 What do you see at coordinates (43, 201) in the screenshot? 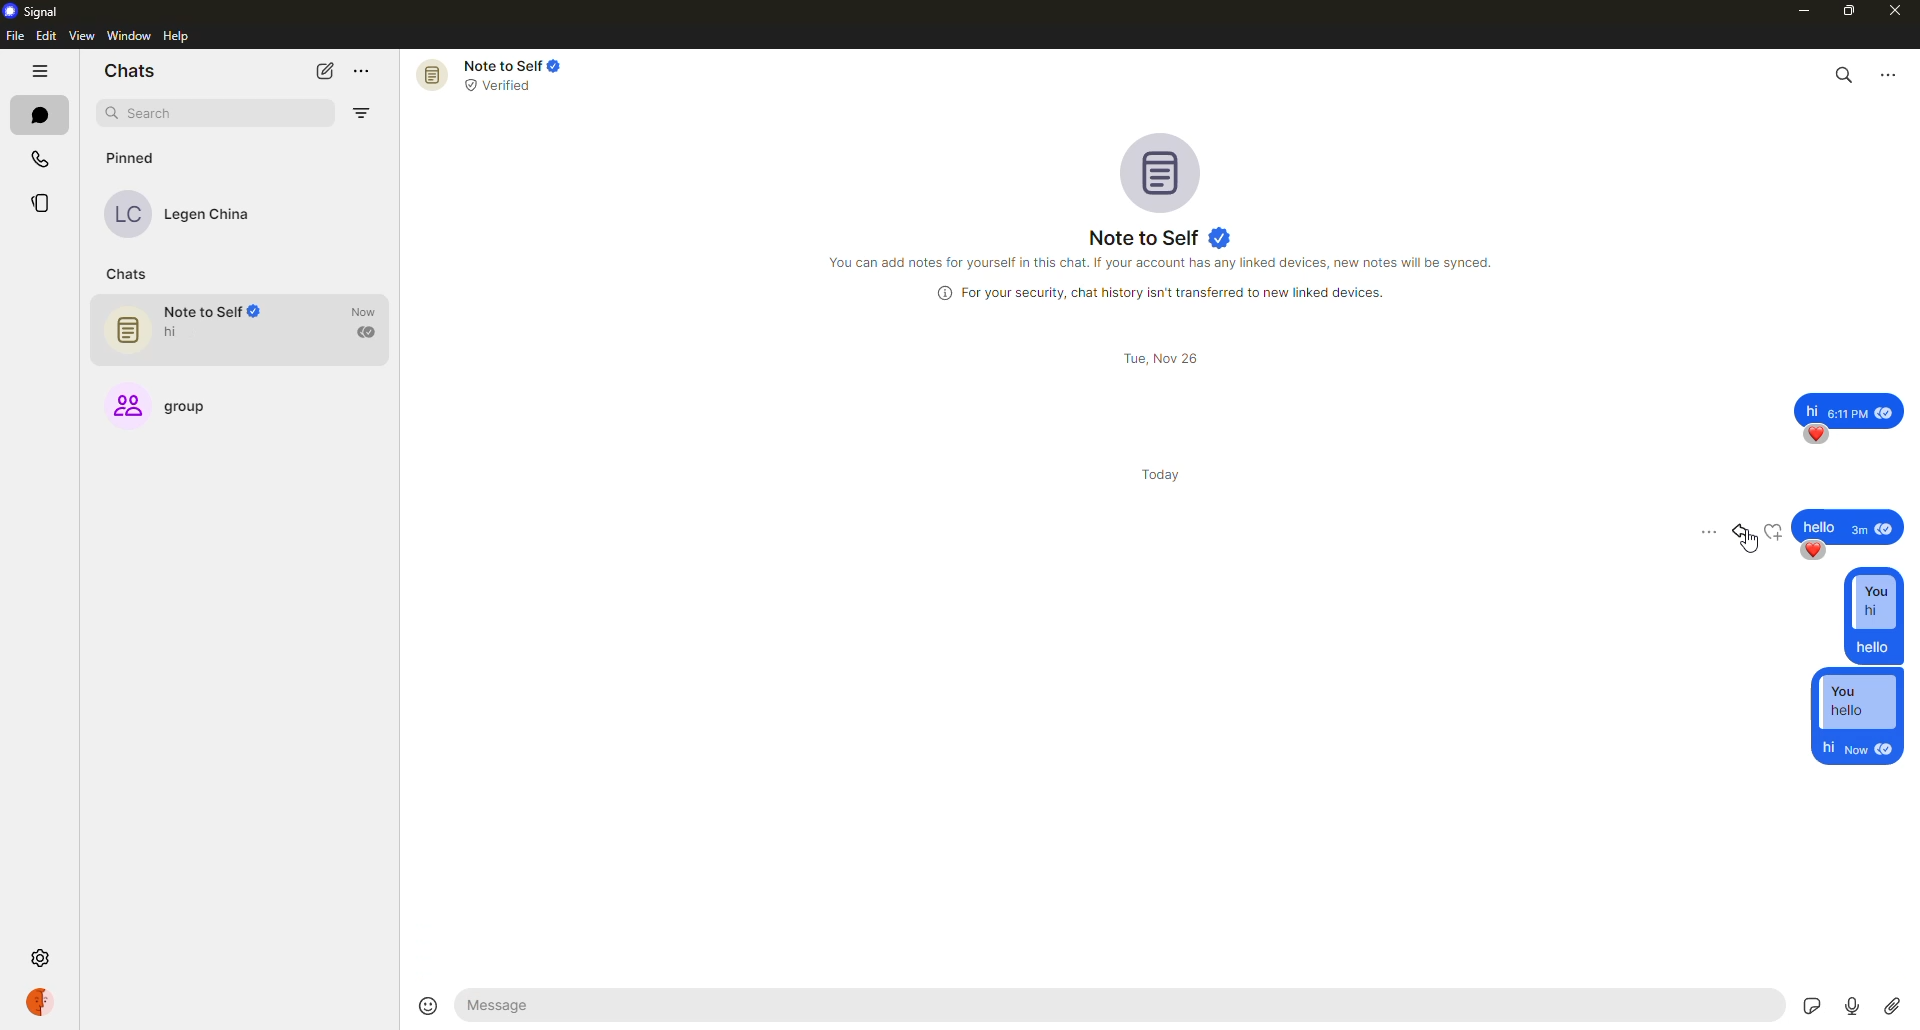
I see `stories` at bounding box center [43, 201].